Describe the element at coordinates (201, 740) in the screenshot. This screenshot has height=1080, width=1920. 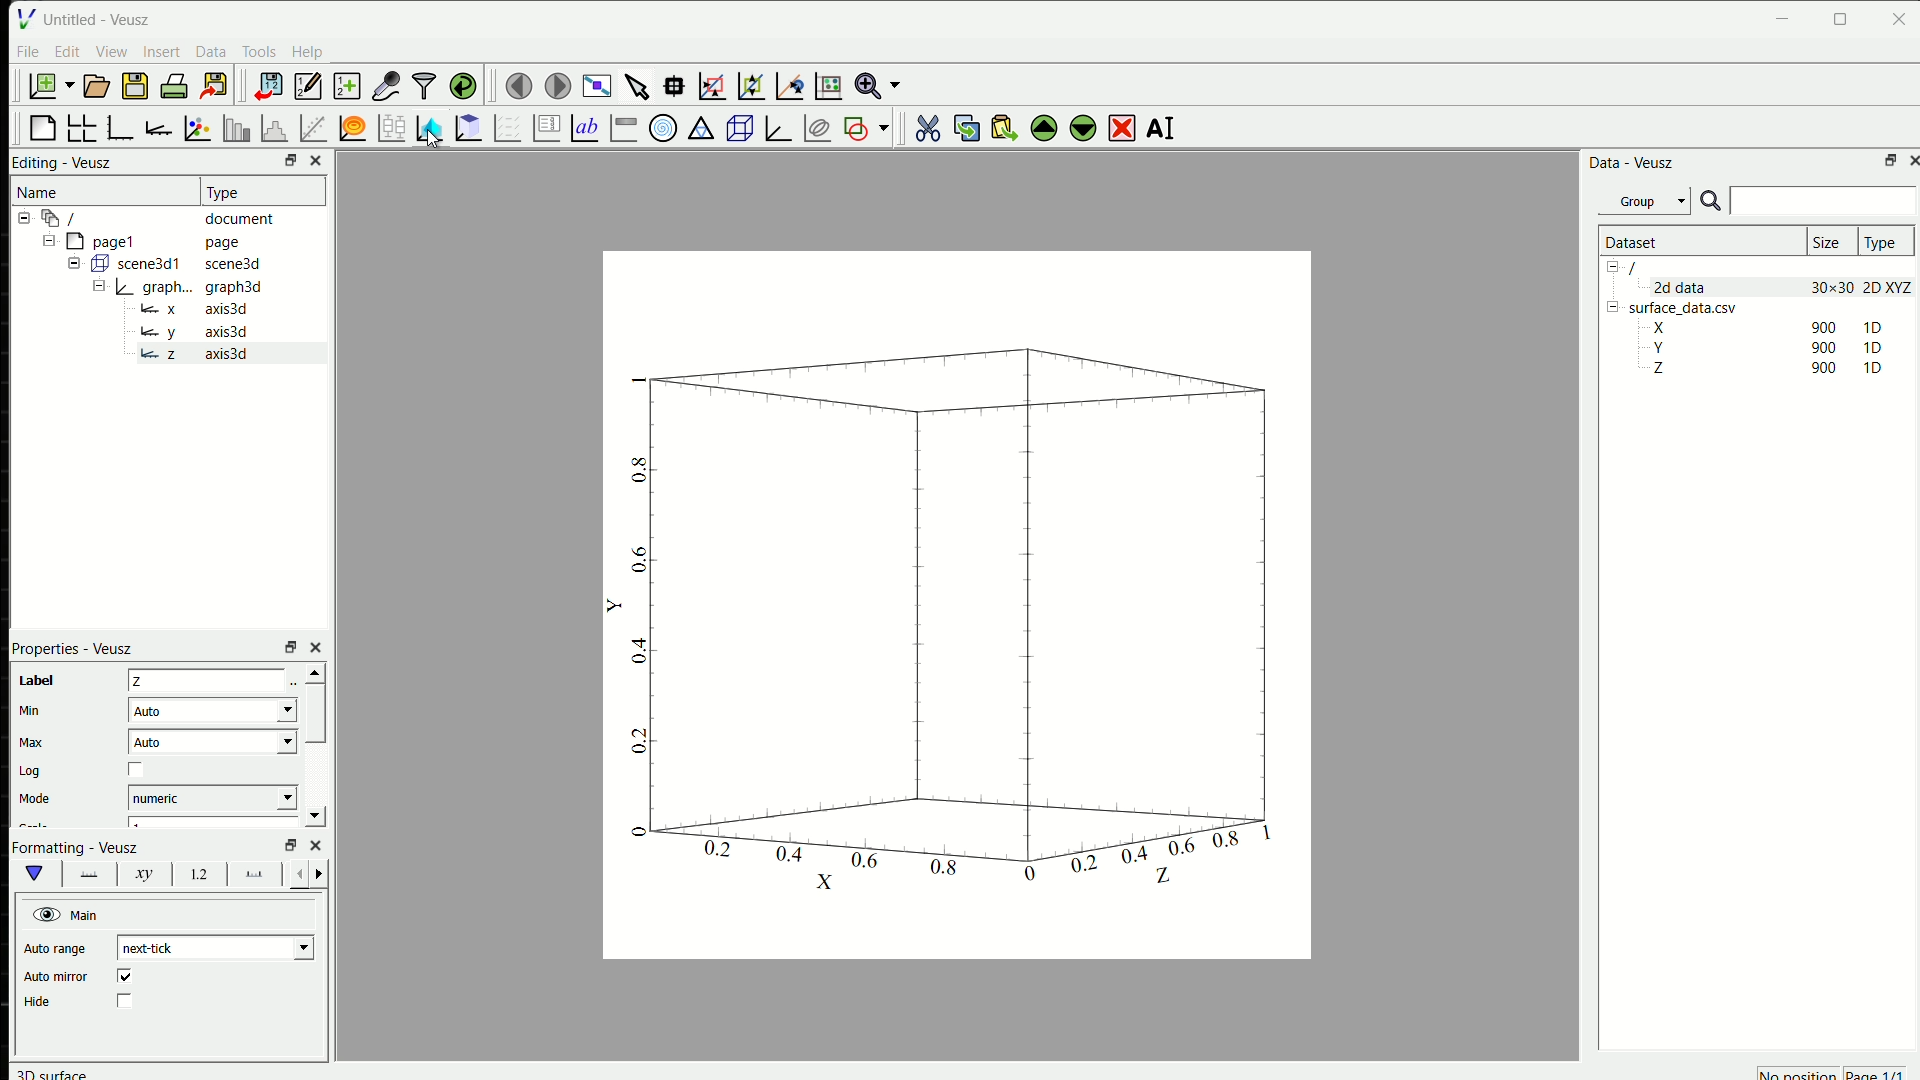
I see `Auto` at that location.